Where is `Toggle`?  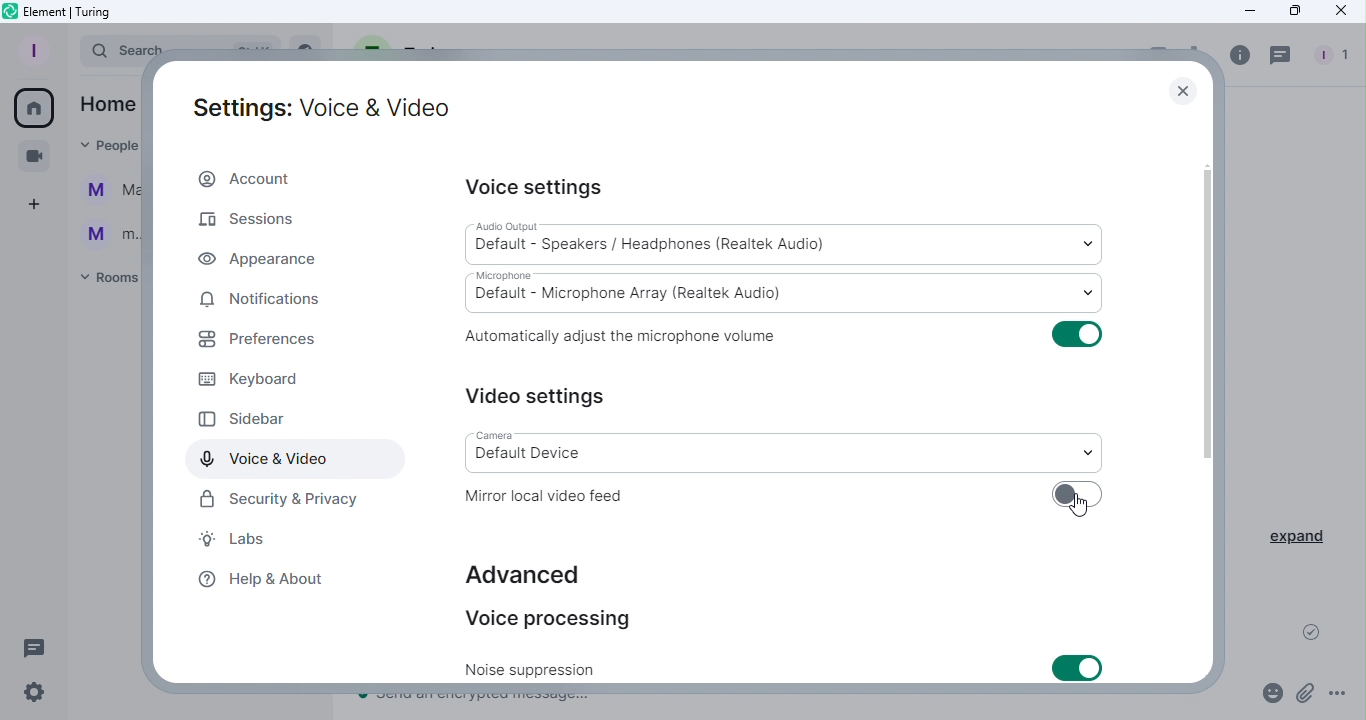 Toggle is located at coordinates (1084, 666).